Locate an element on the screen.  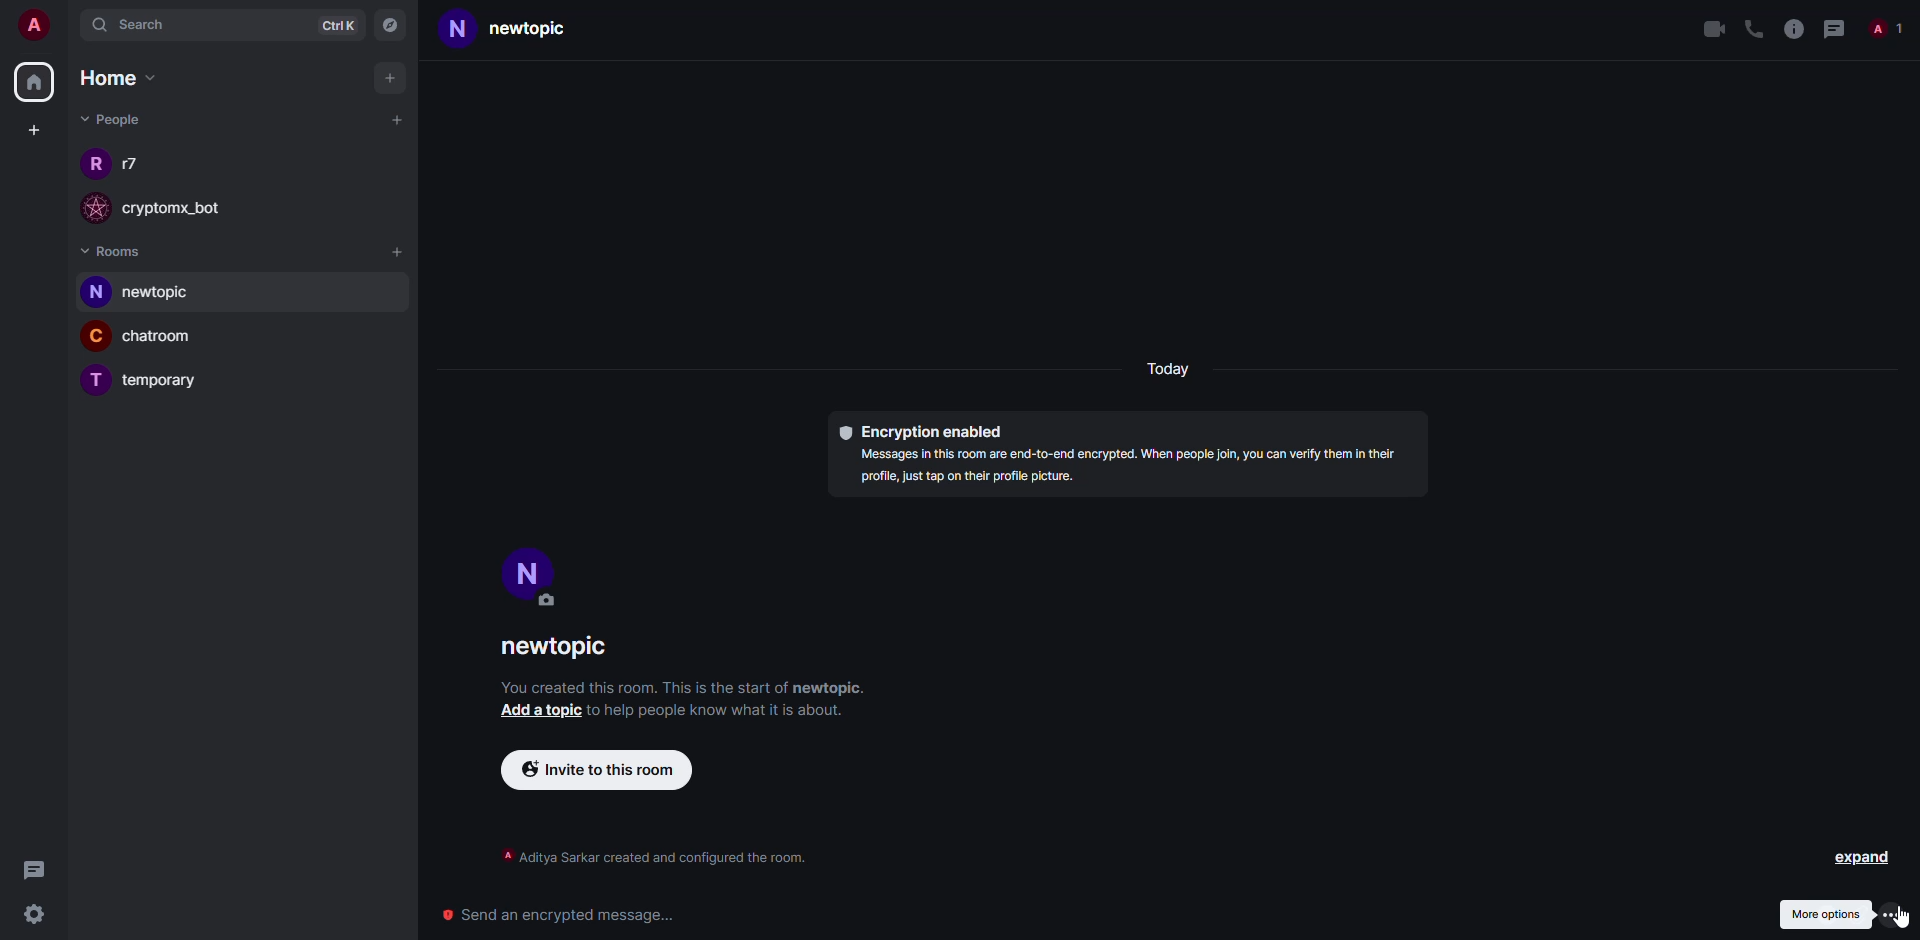
people is located at coordinates (112, 120).